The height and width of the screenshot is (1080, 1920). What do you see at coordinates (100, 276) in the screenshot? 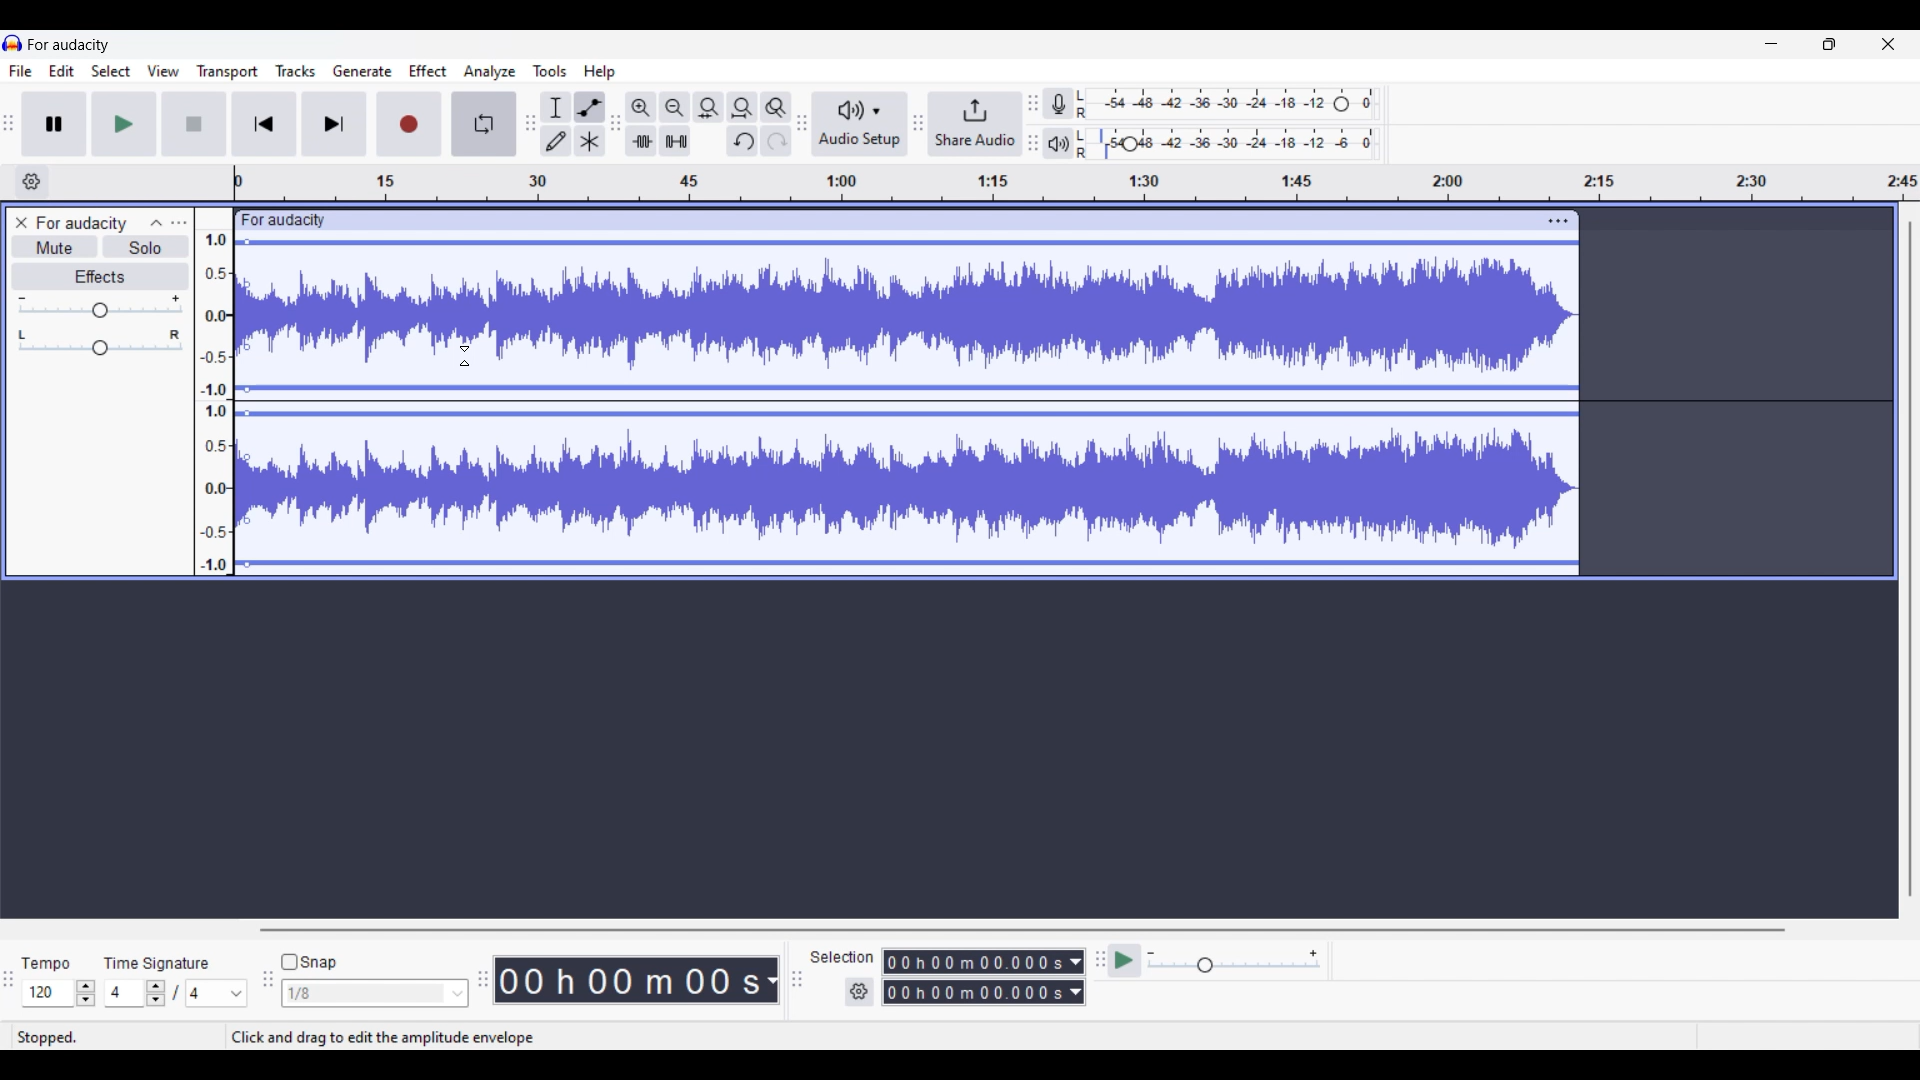
I see `Effects` at bounding box center [100, 276].